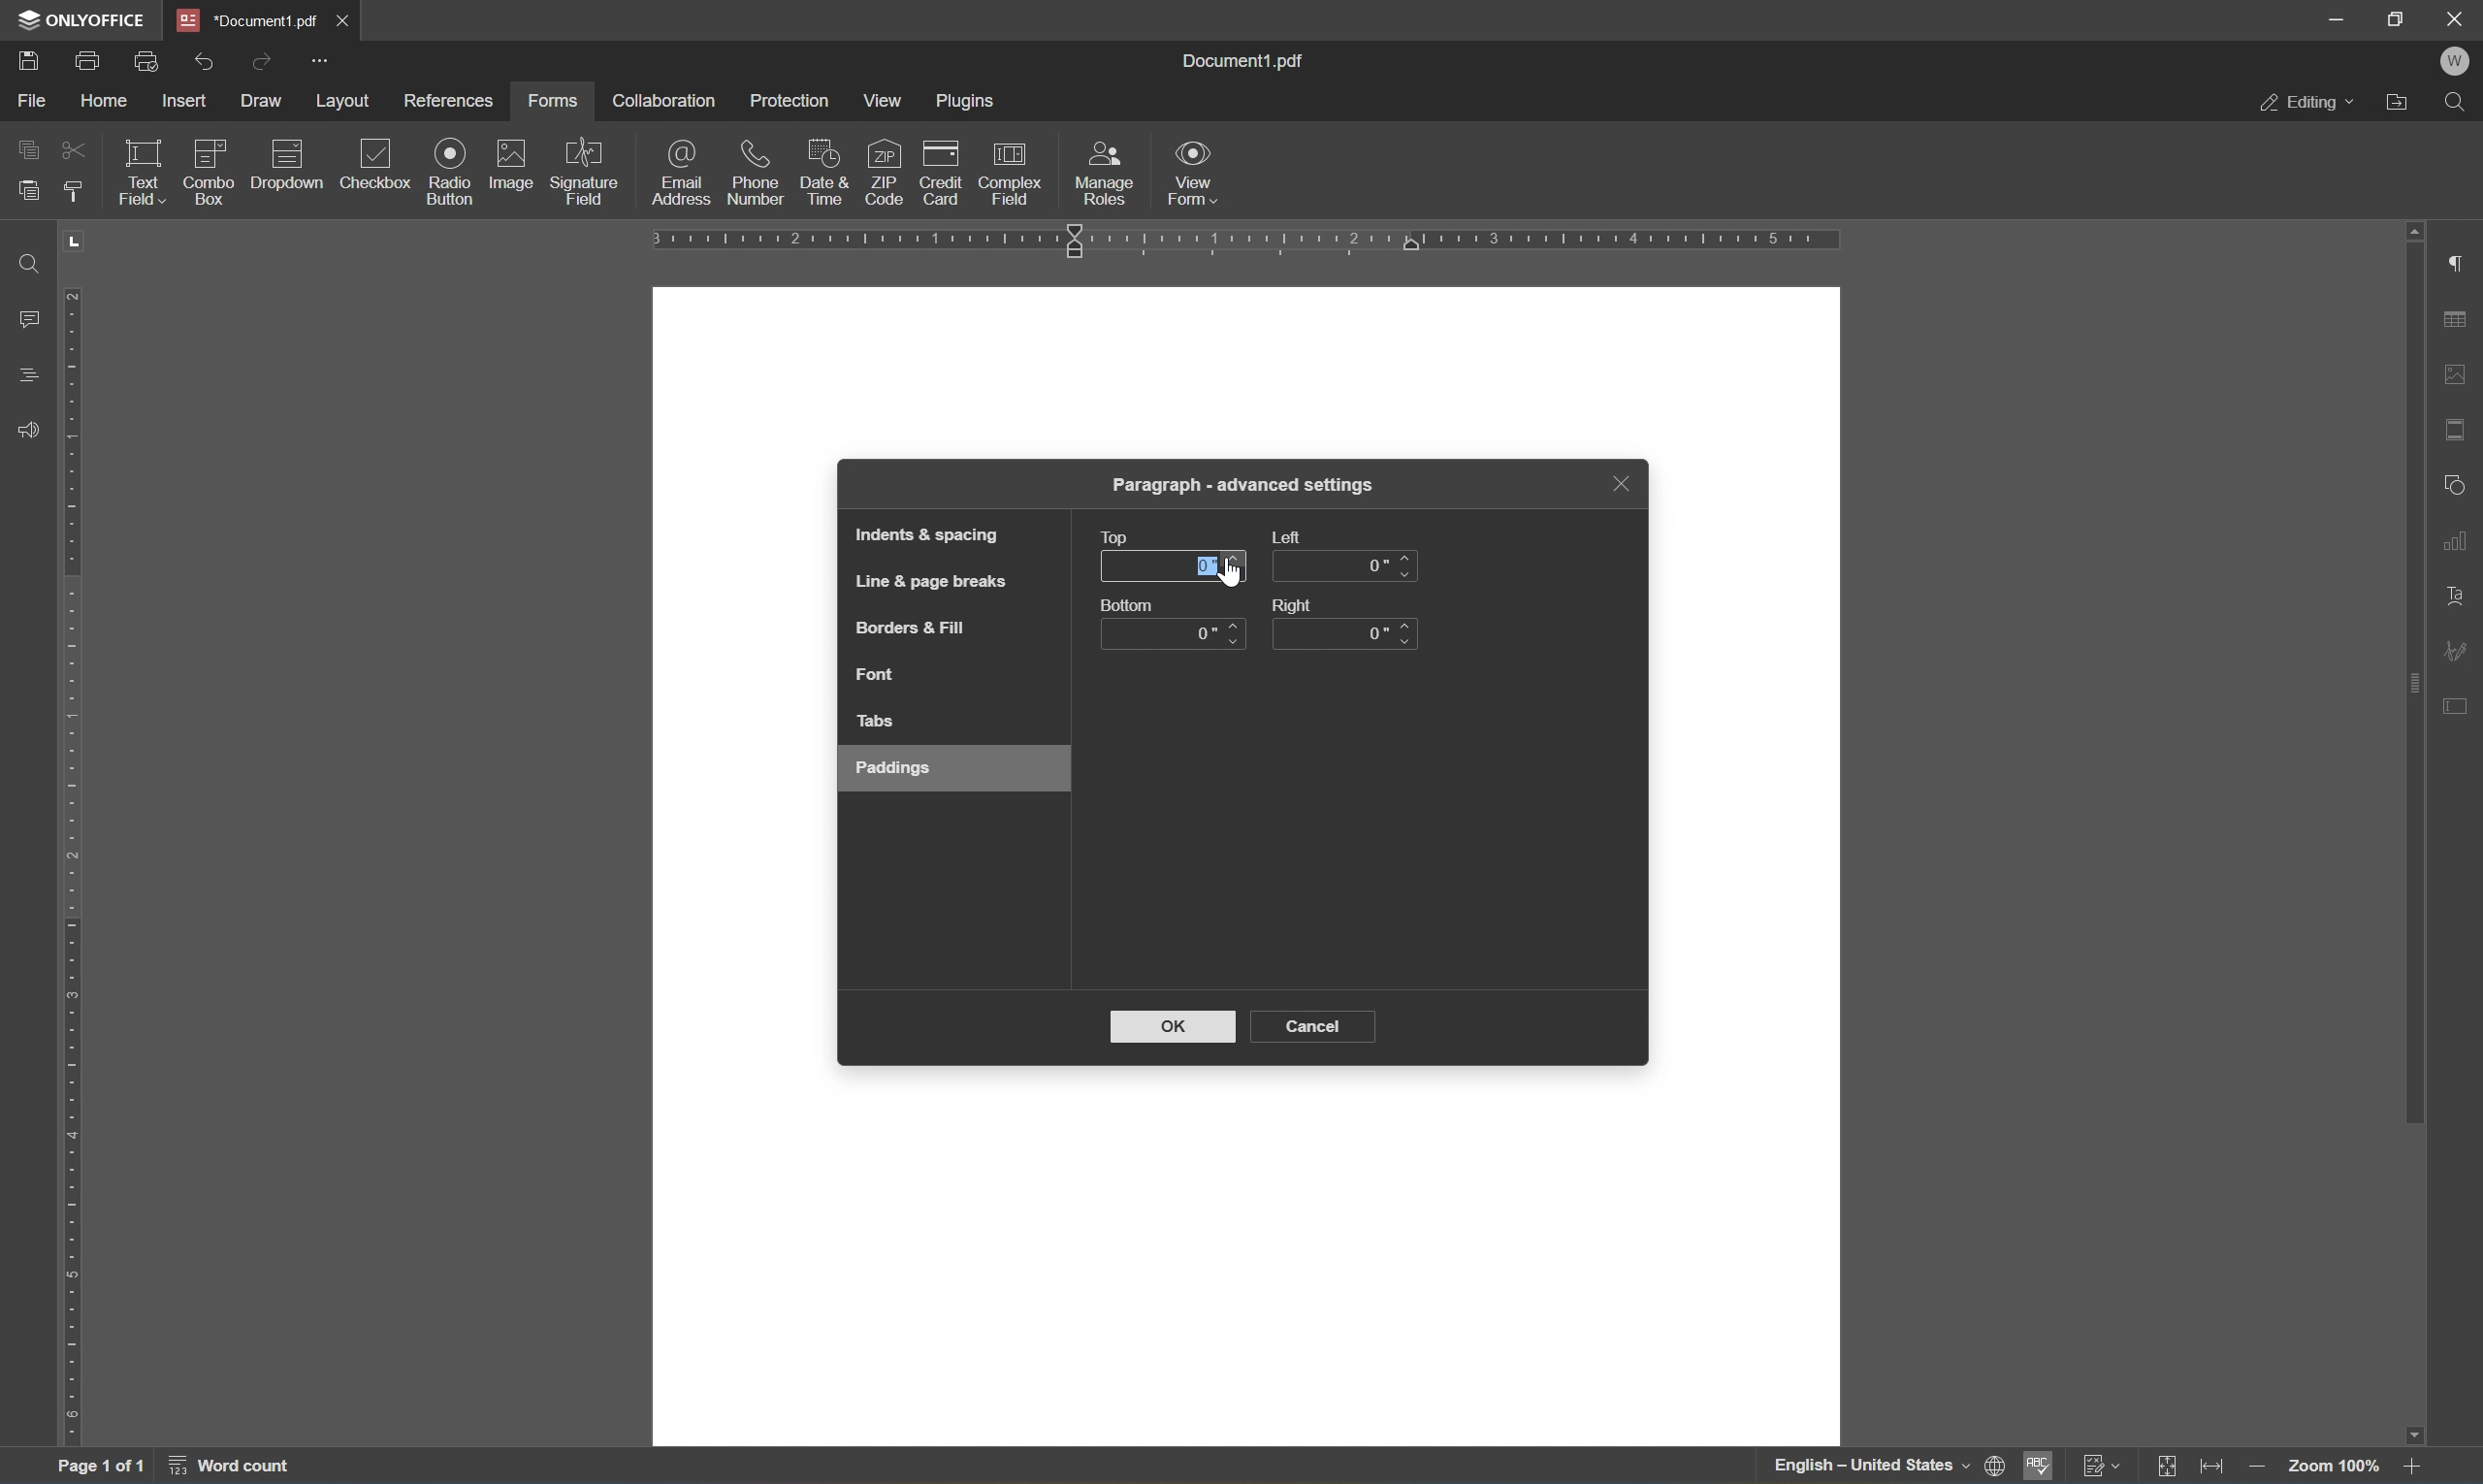  What do you see at coordinates (264, 101) in the screenshot?
I see `draw` at bounding box center [264, 101].